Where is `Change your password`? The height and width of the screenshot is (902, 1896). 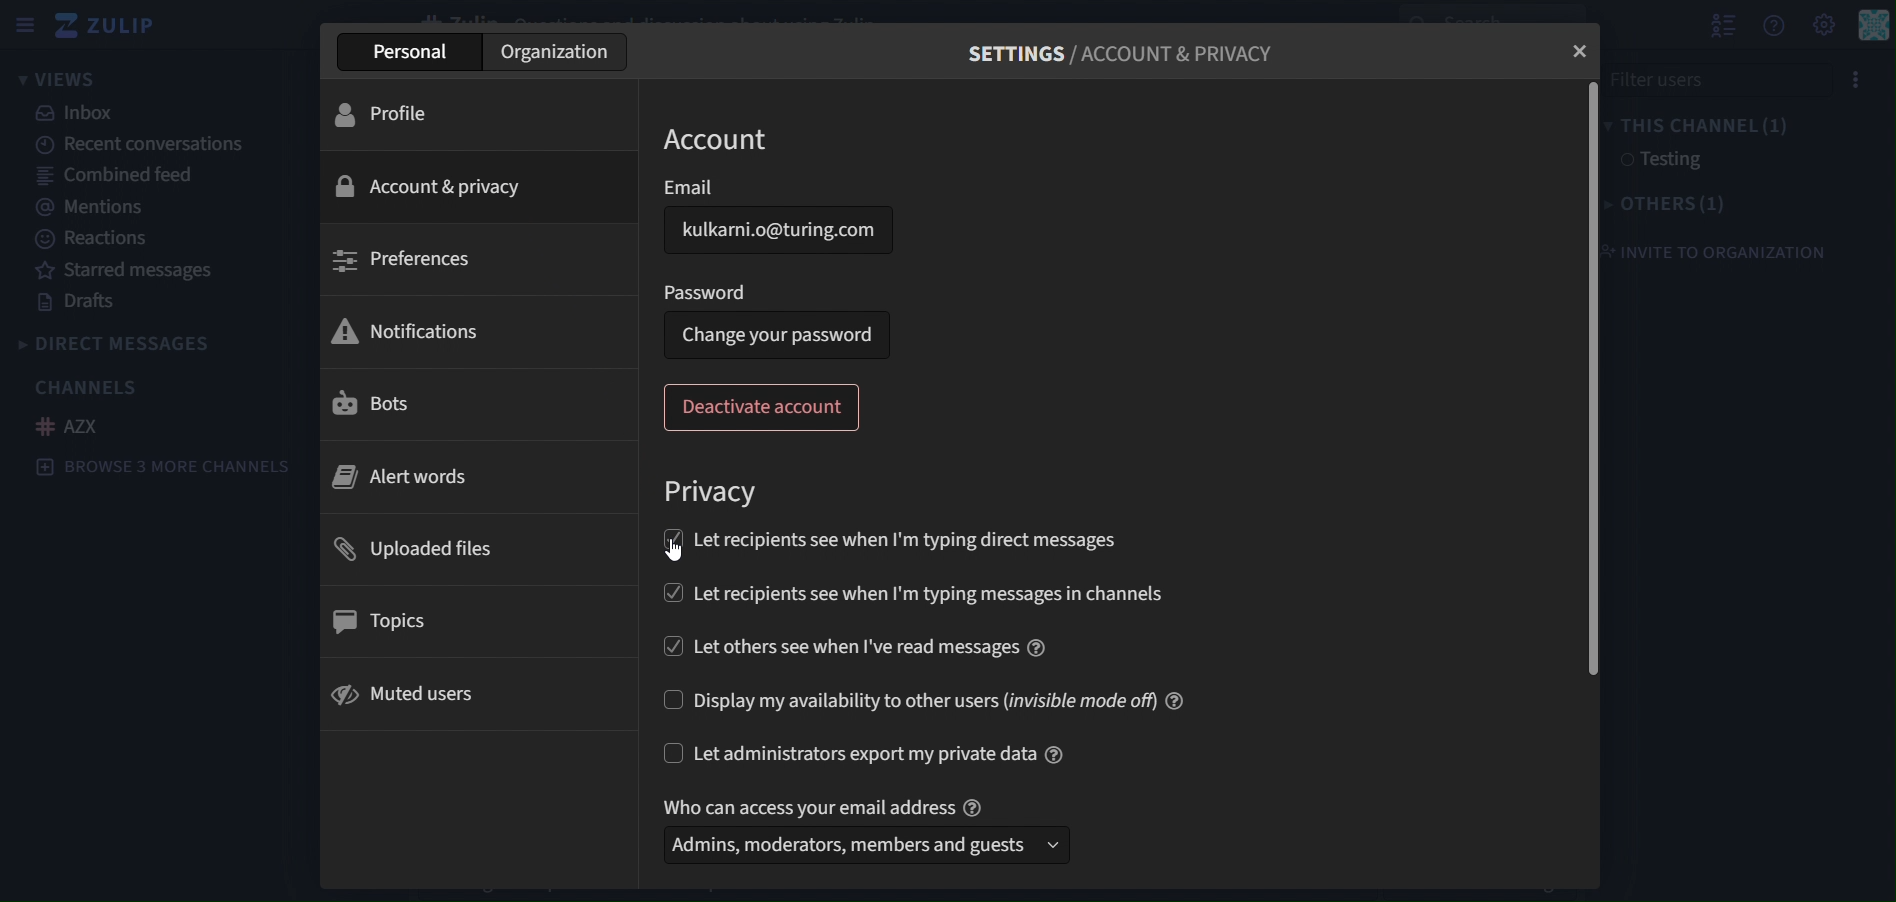
Change your password is located at coordinates (778, 334).